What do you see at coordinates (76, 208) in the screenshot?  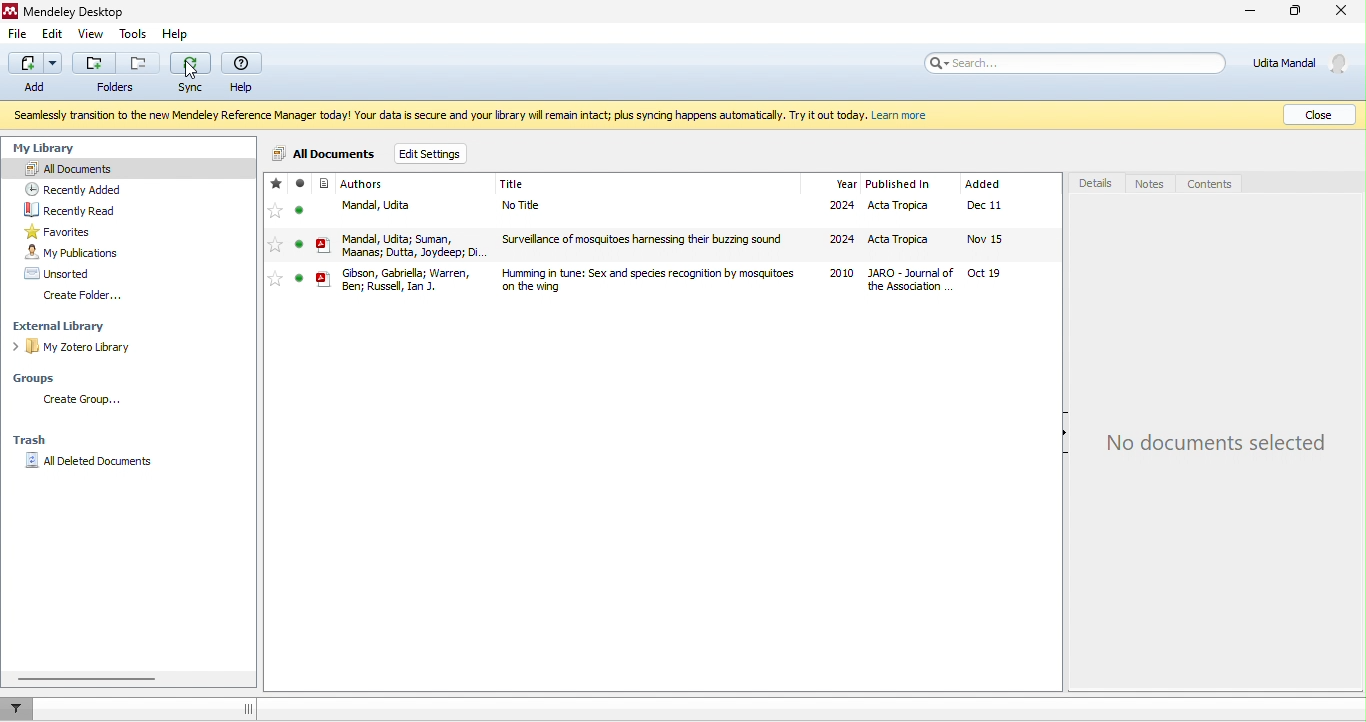 I see `recently read` at bounding box center [76, 208].